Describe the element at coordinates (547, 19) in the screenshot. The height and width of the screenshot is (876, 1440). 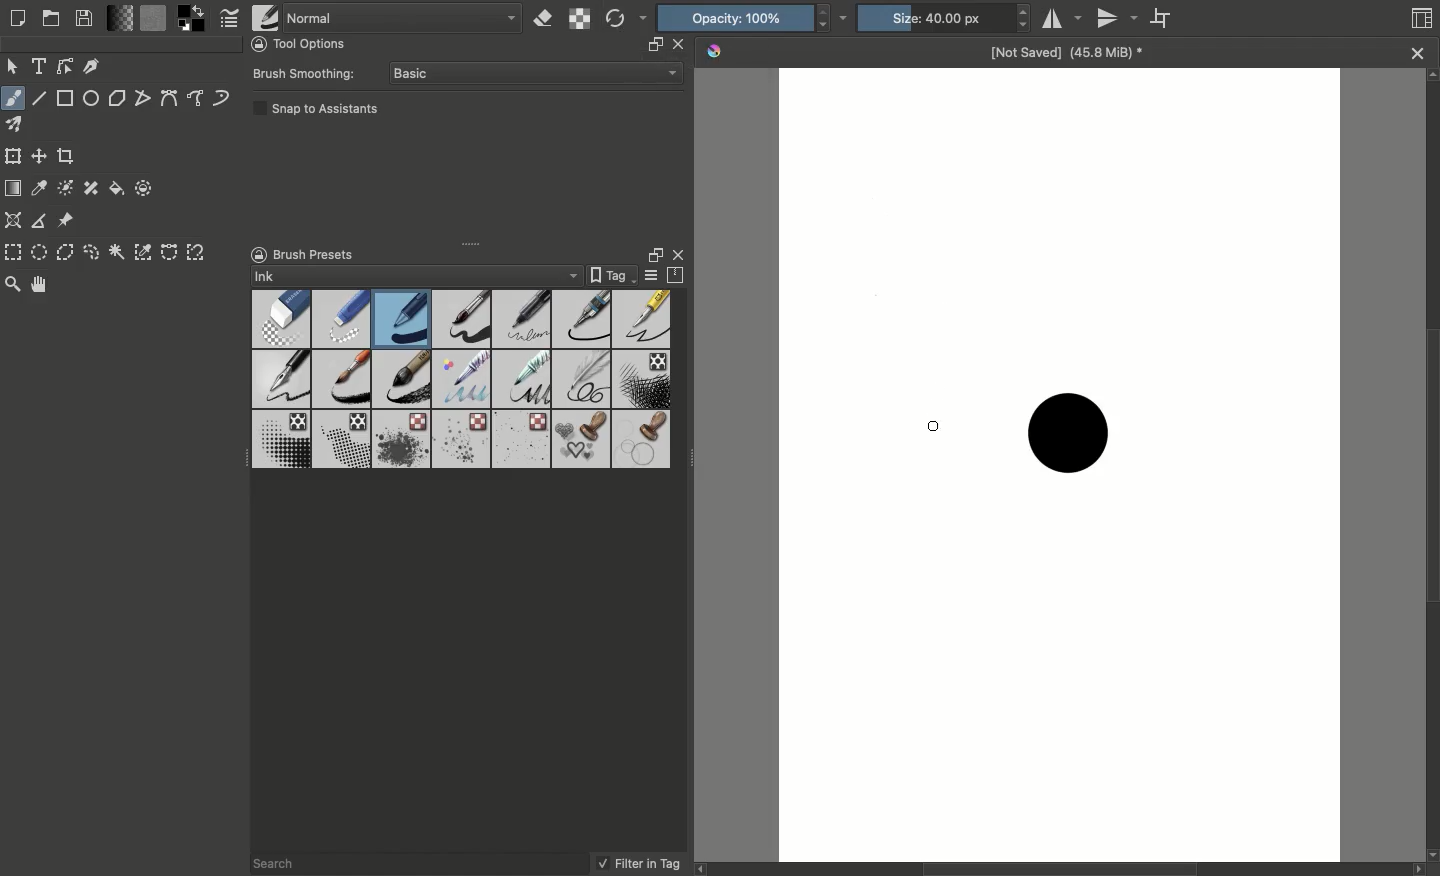
I see `Set eraser mode` at that location.